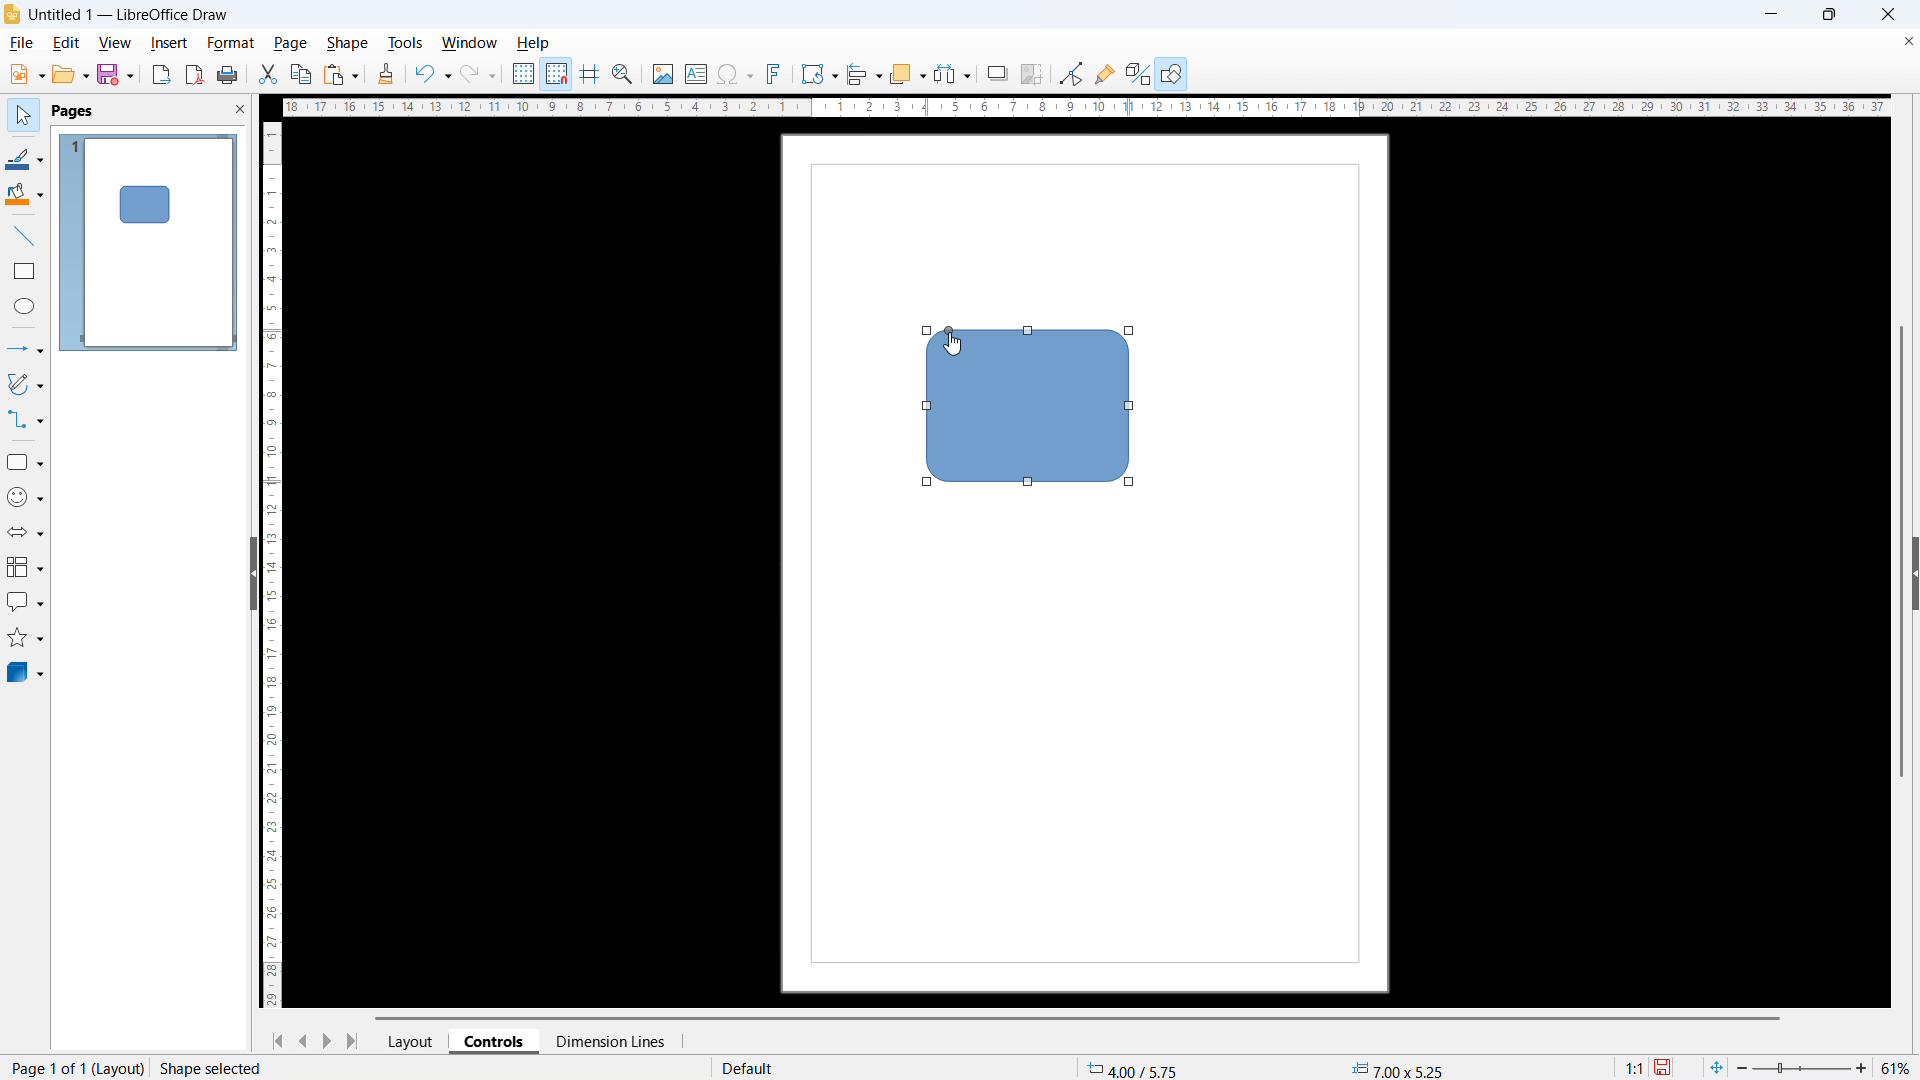 The height and width of the screenshot is (1080, 1920). What do you see at coordinates (25, 270) in the screenshot?
I see `Rectangle tool ` at bounding box center [25, 270].